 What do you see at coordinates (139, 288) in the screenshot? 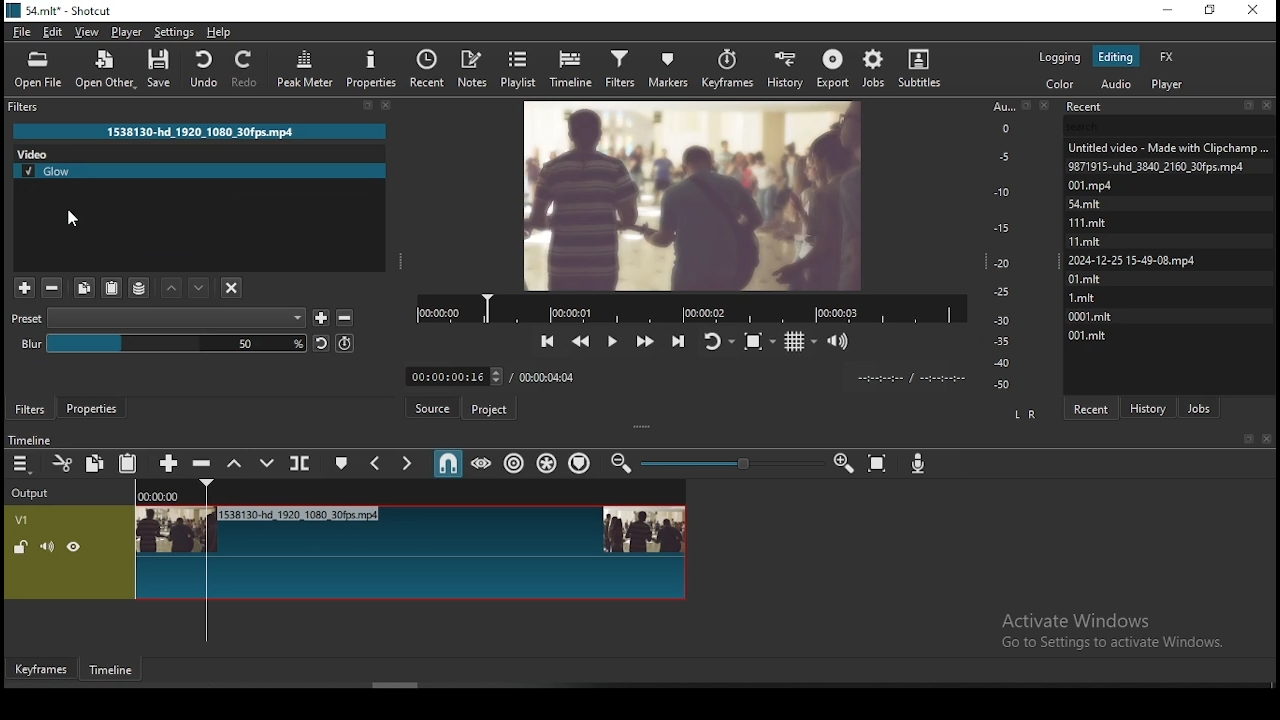
I see `save a filter set` at bounding box center [139, 288].